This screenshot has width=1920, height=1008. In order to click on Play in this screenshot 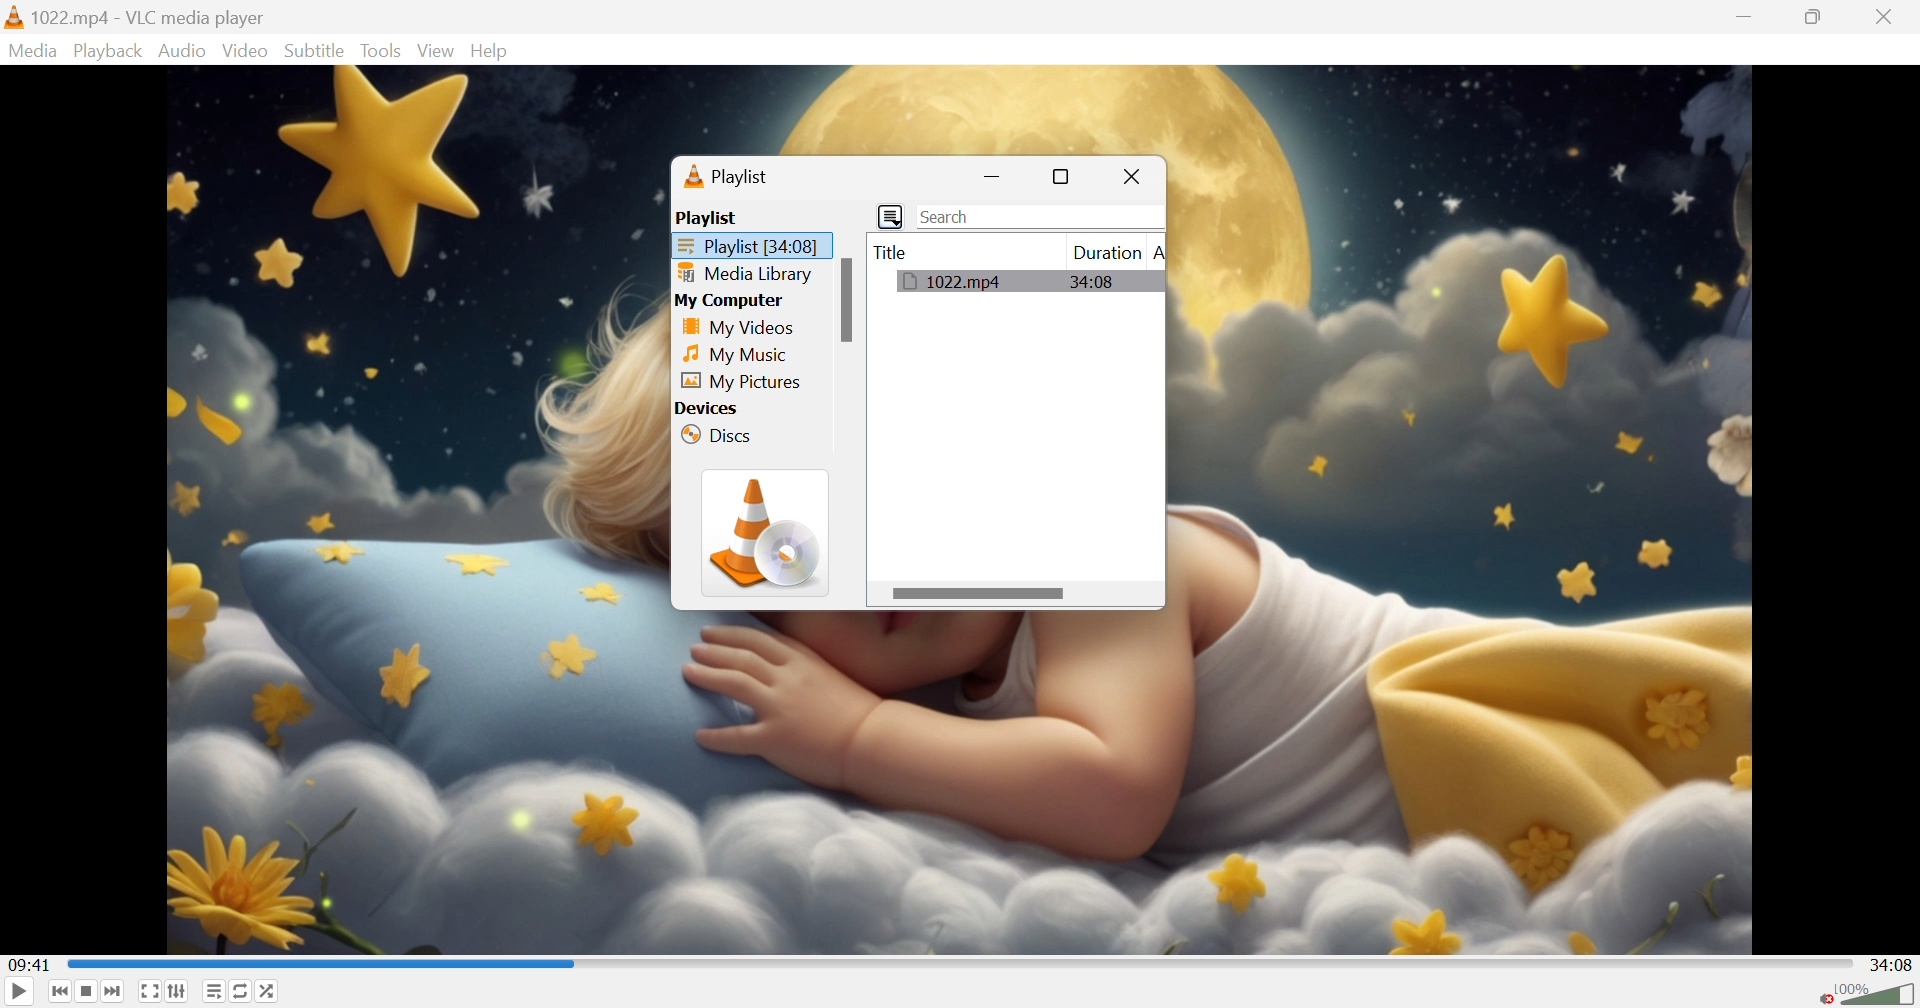, I will do `click(18, 994)`.